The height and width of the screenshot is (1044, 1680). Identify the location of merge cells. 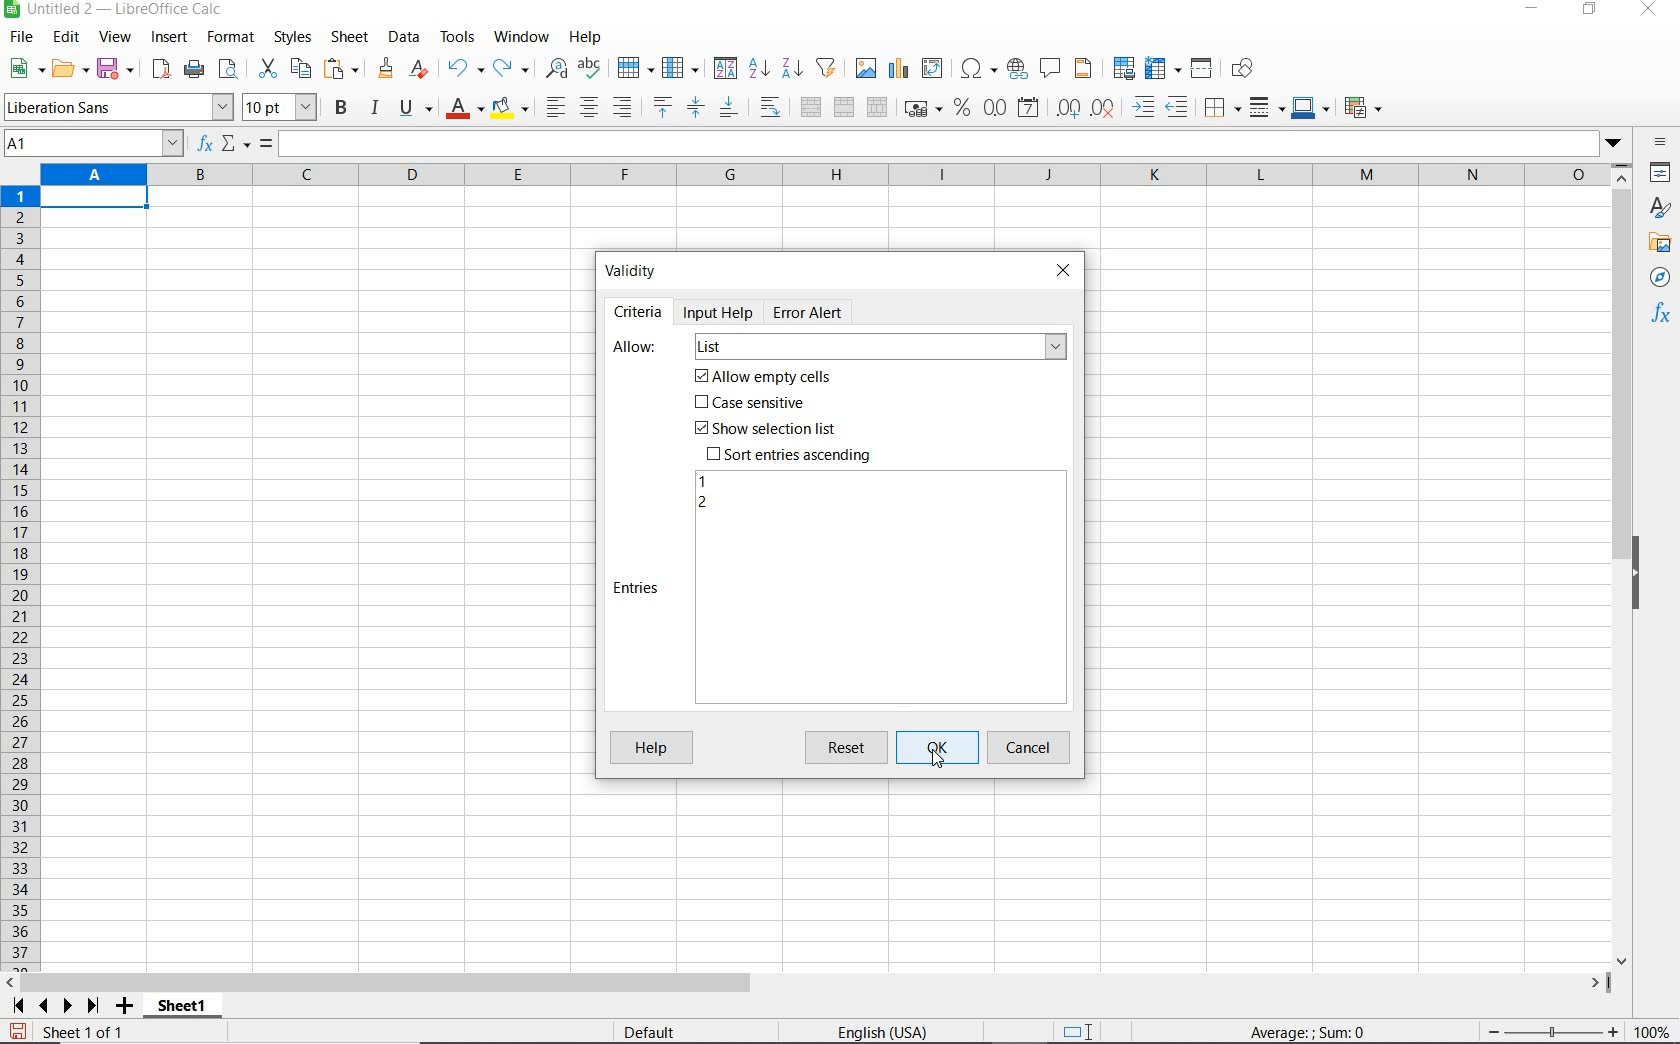
(845, 105).